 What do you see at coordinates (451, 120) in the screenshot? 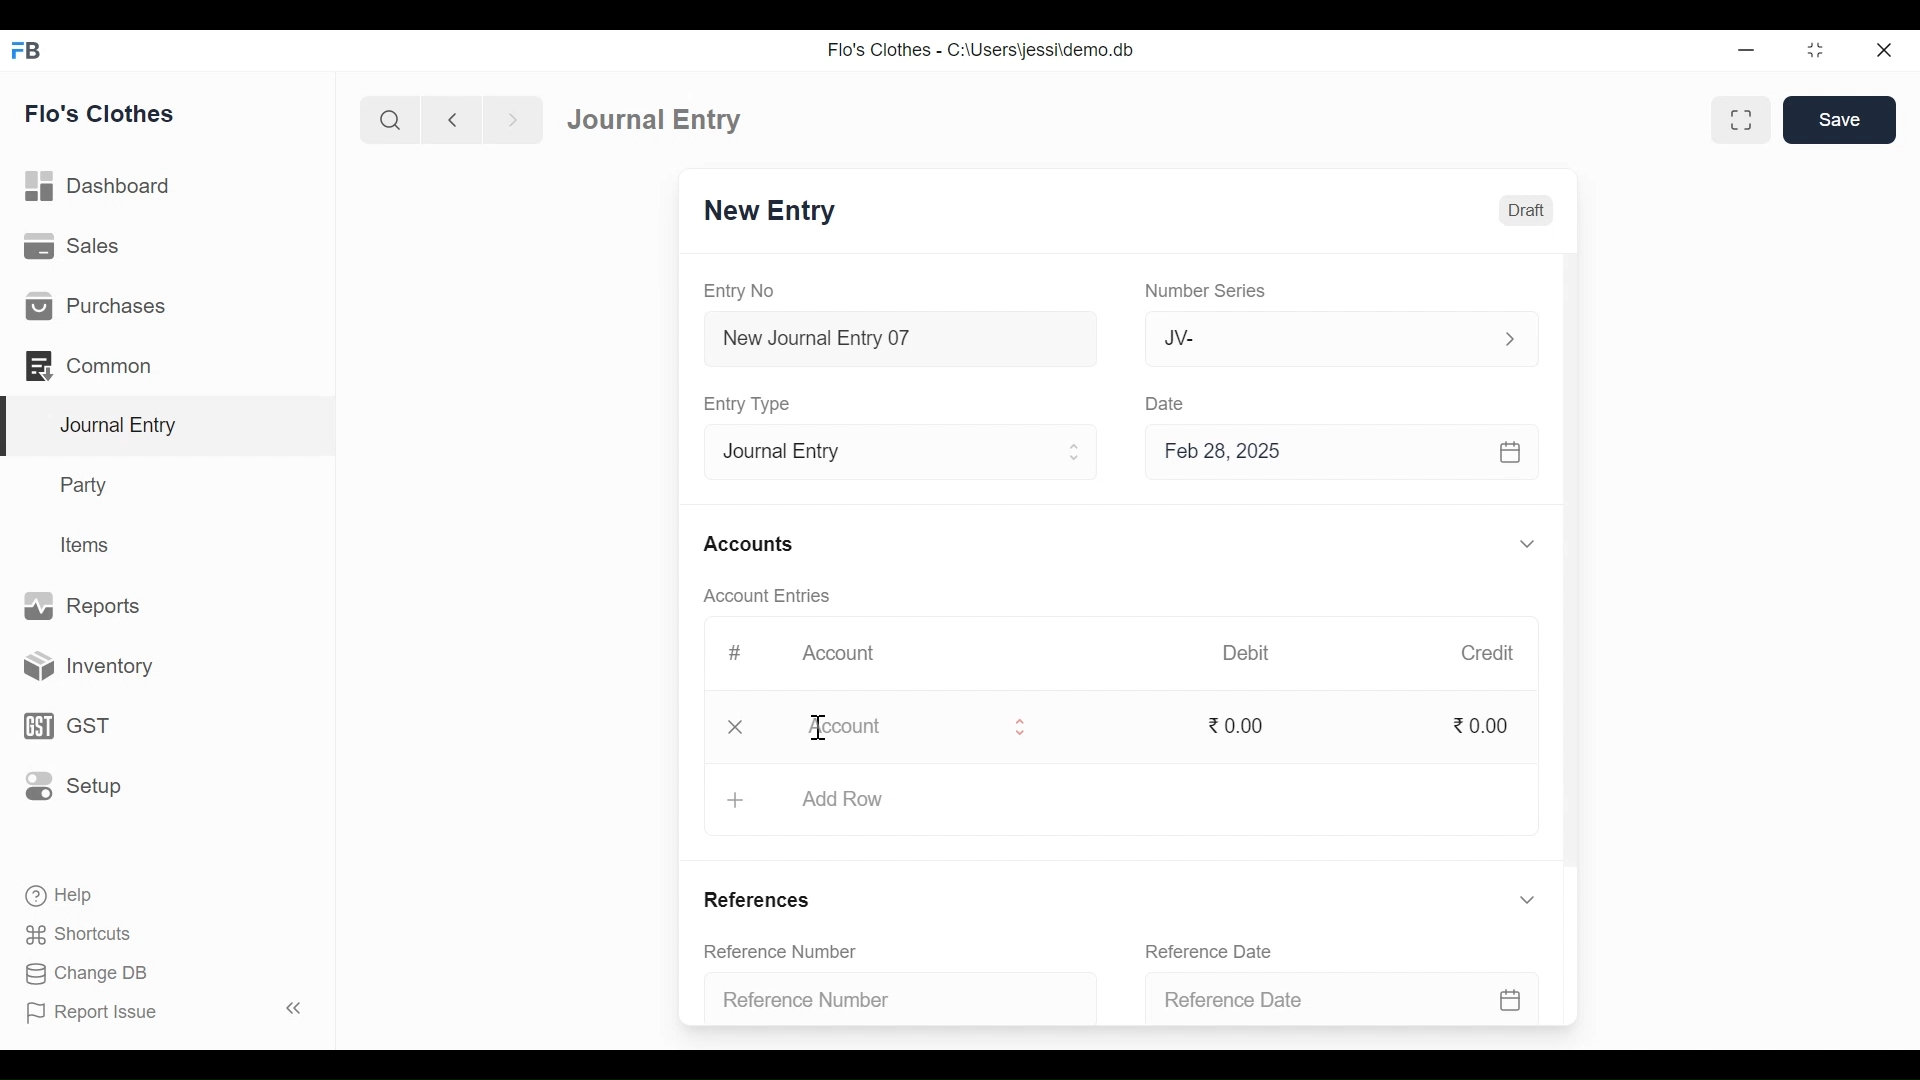
I see `Navigate Back` at bounding box center [451, 120].